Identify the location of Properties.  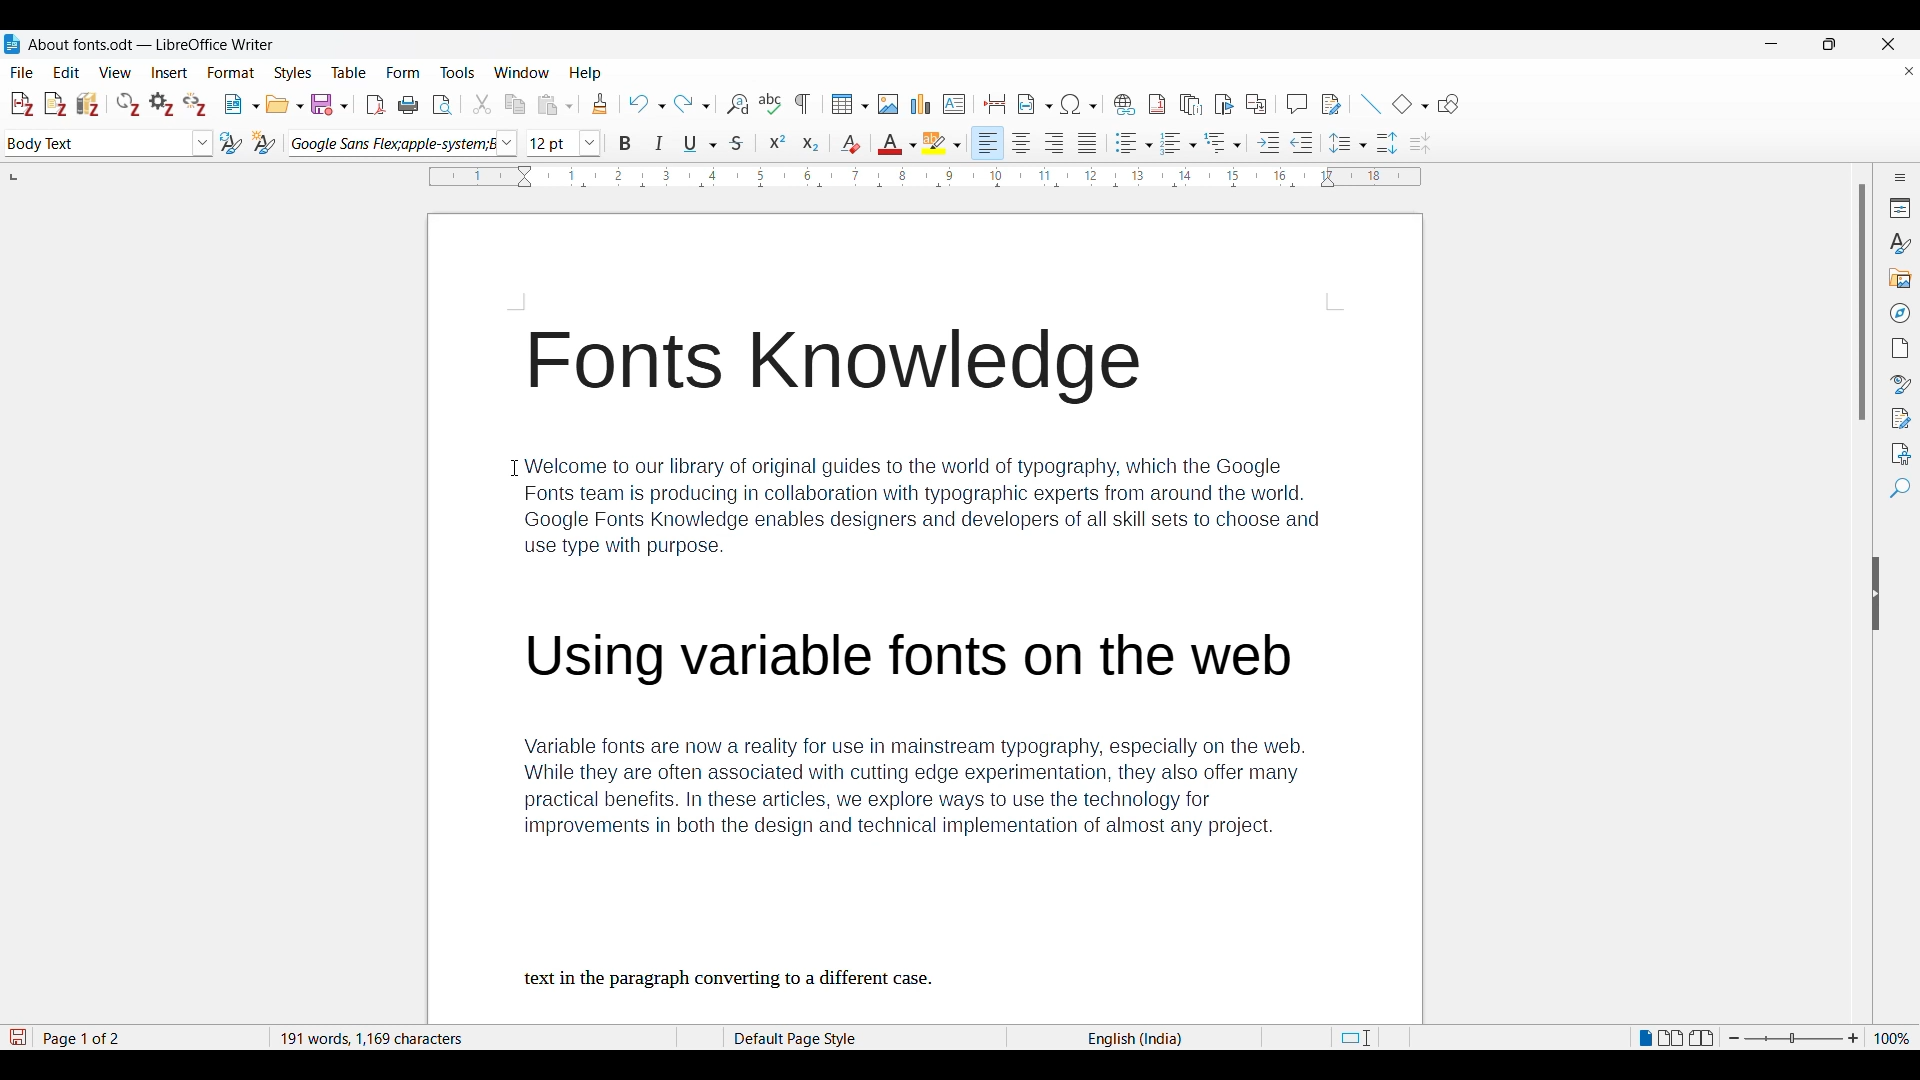
(1901, 208).